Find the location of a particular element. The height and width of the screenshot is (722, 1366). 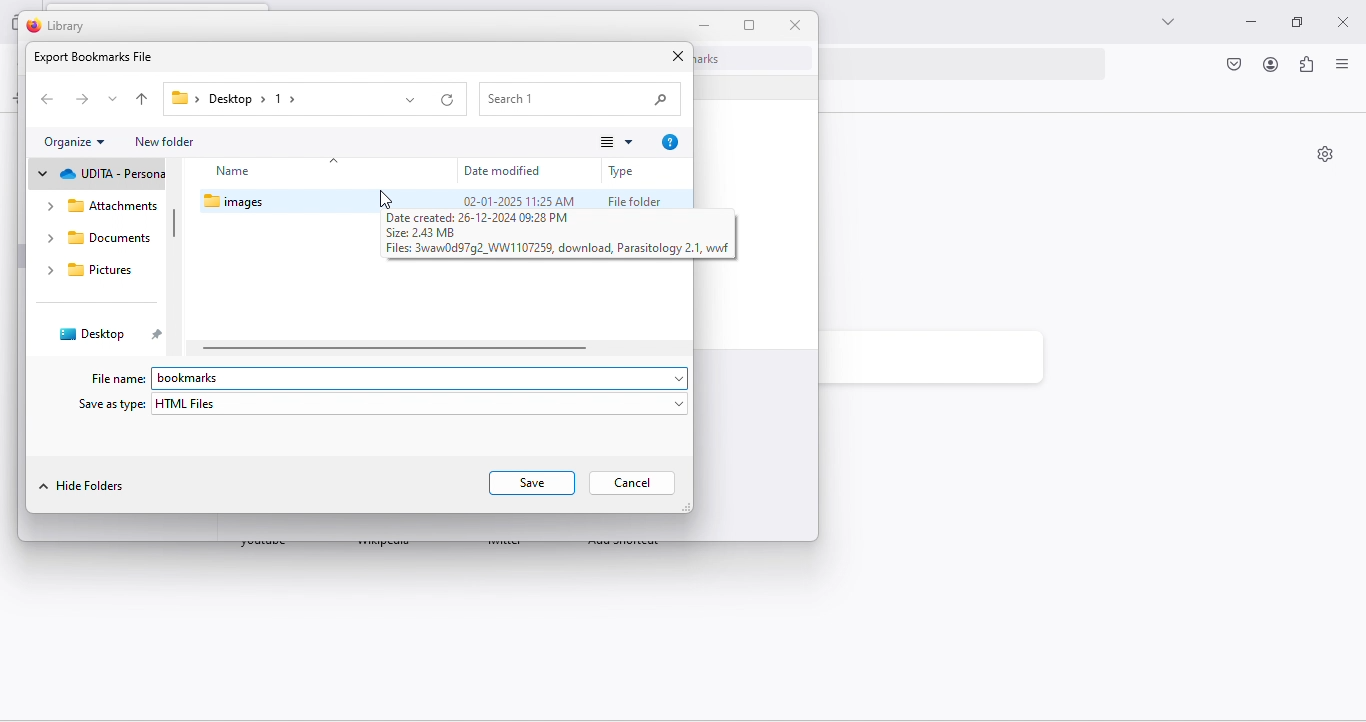

maximize is located at coordinates (1291, 23).